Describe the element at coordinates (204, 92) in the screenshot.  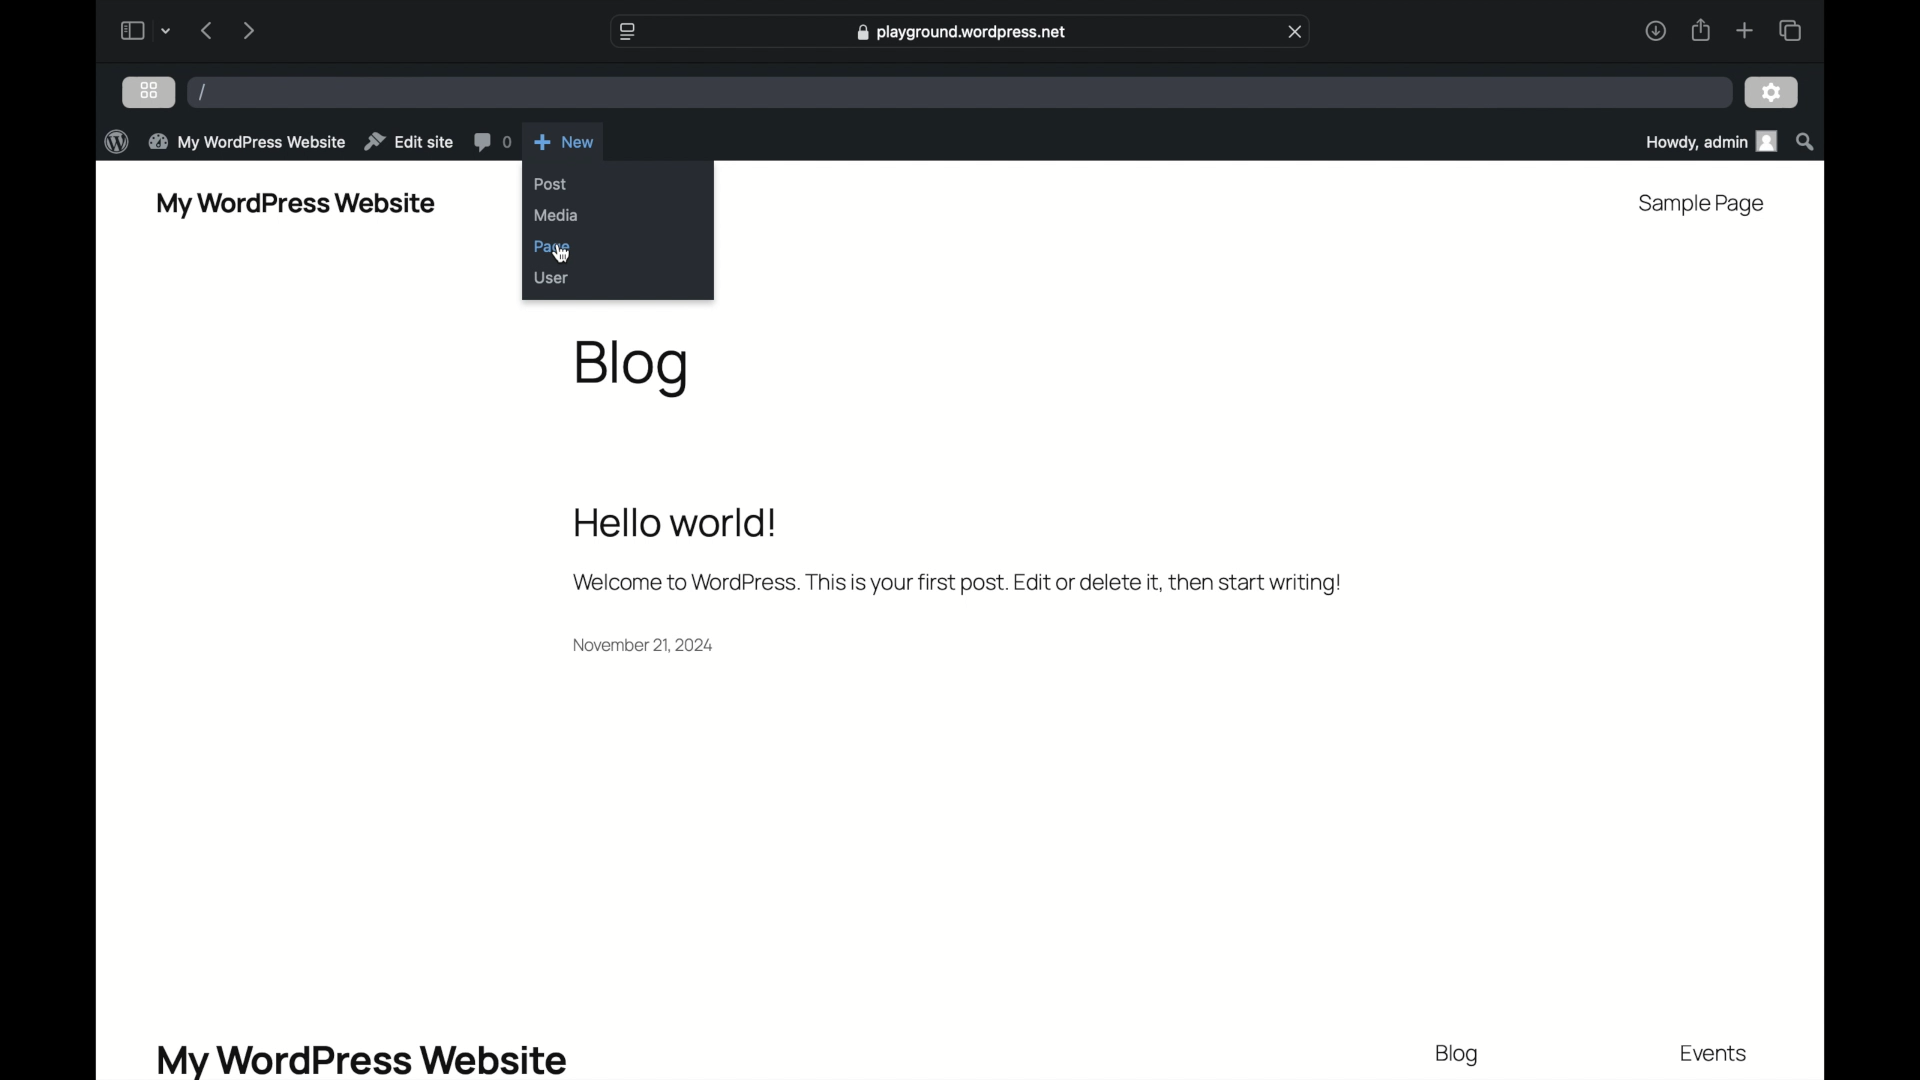
I see `/` at that location.